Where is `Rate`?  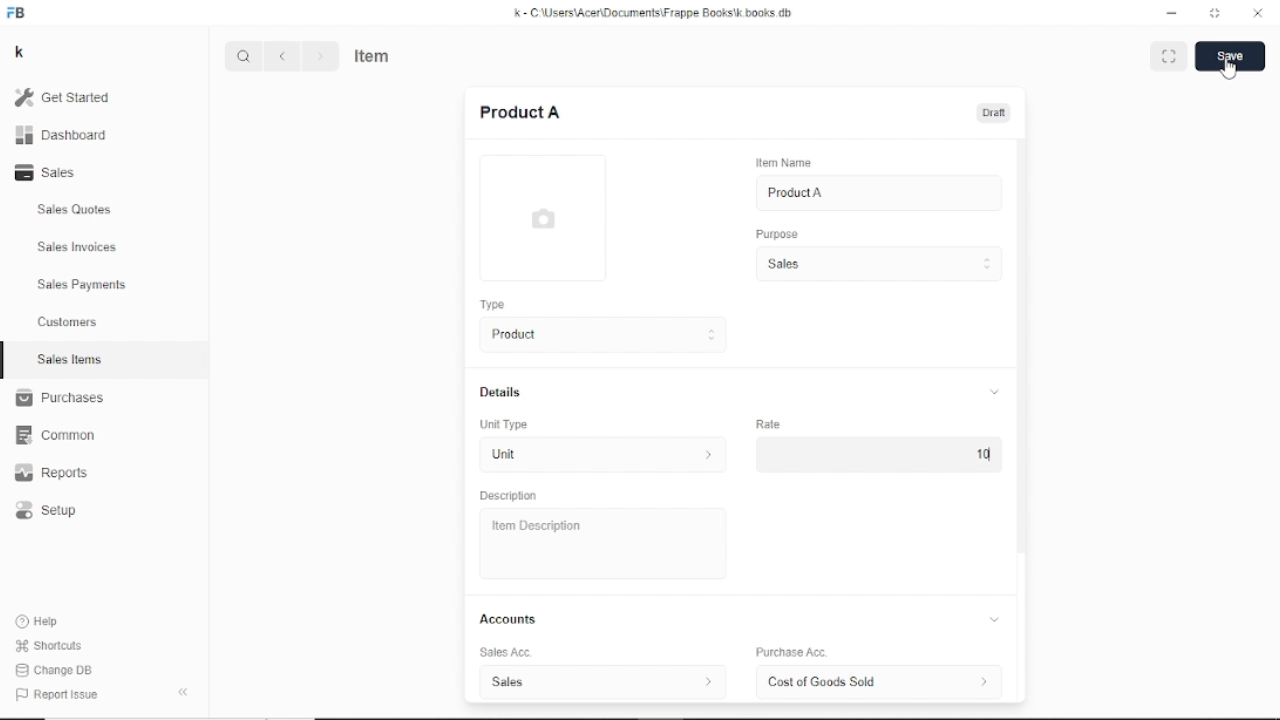 Rate is located at coordinates (768, 423).